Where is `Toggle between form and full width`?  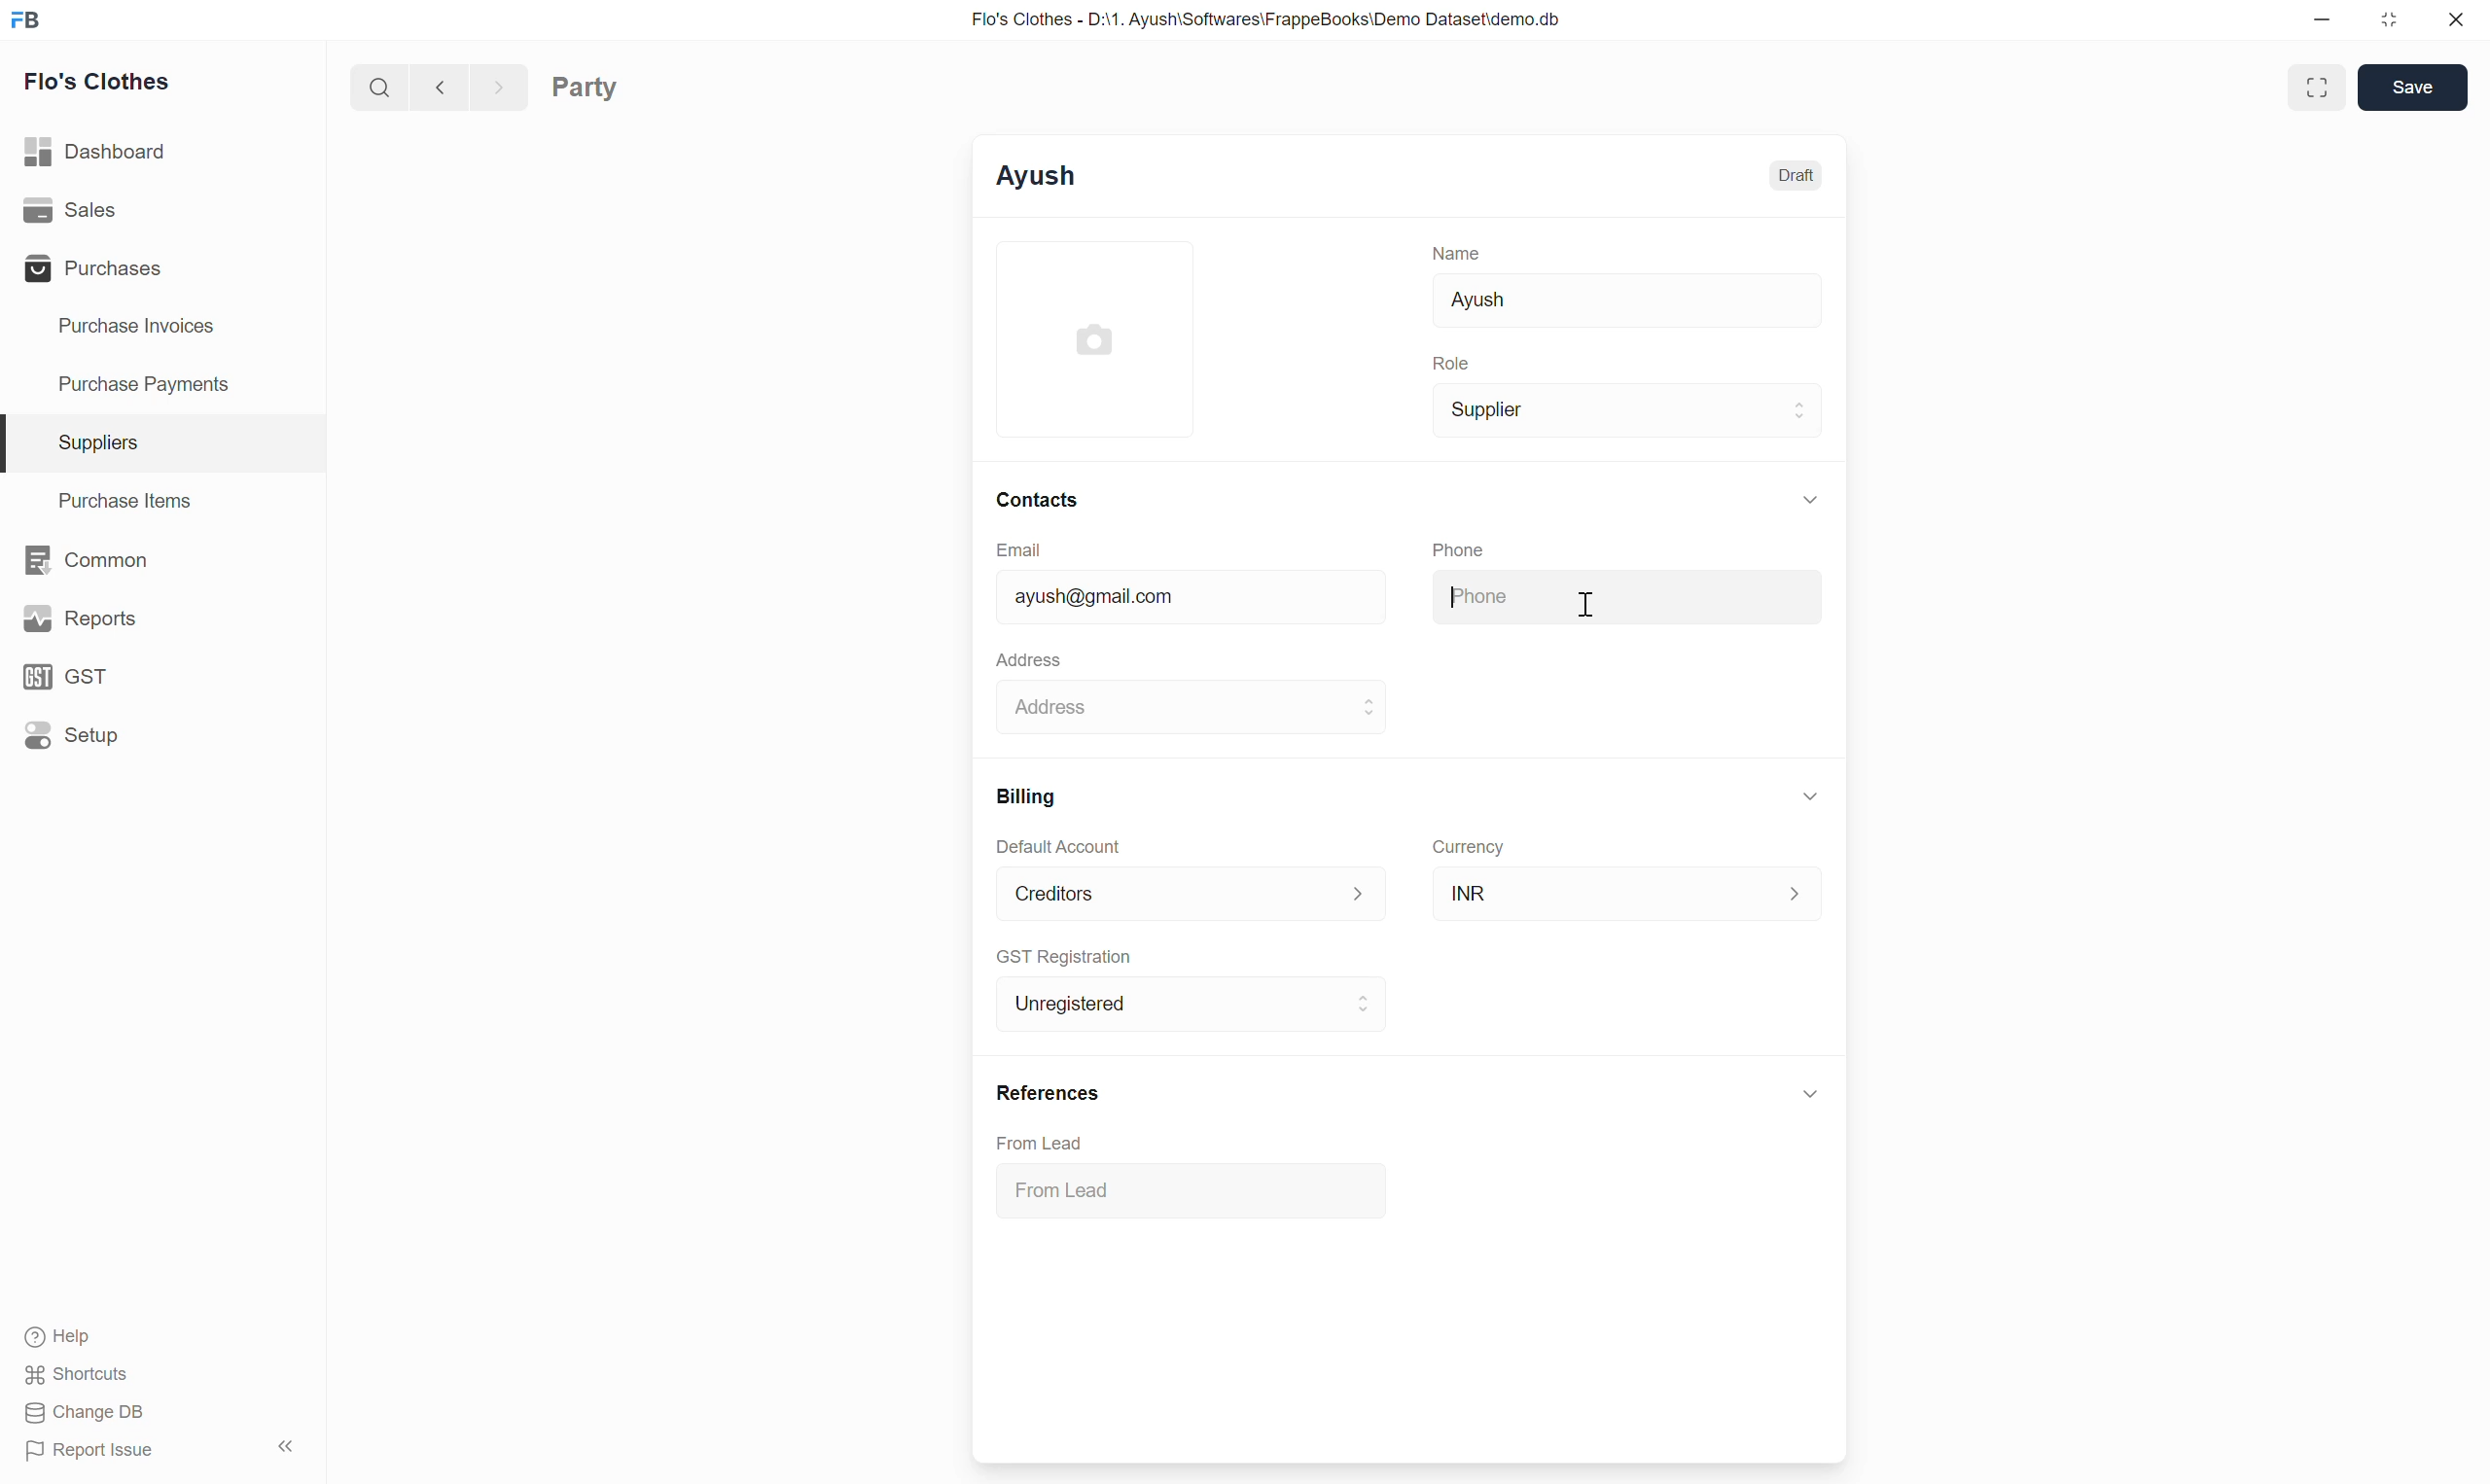 Toggle between form and full width is located at coordinates (2316, 87).